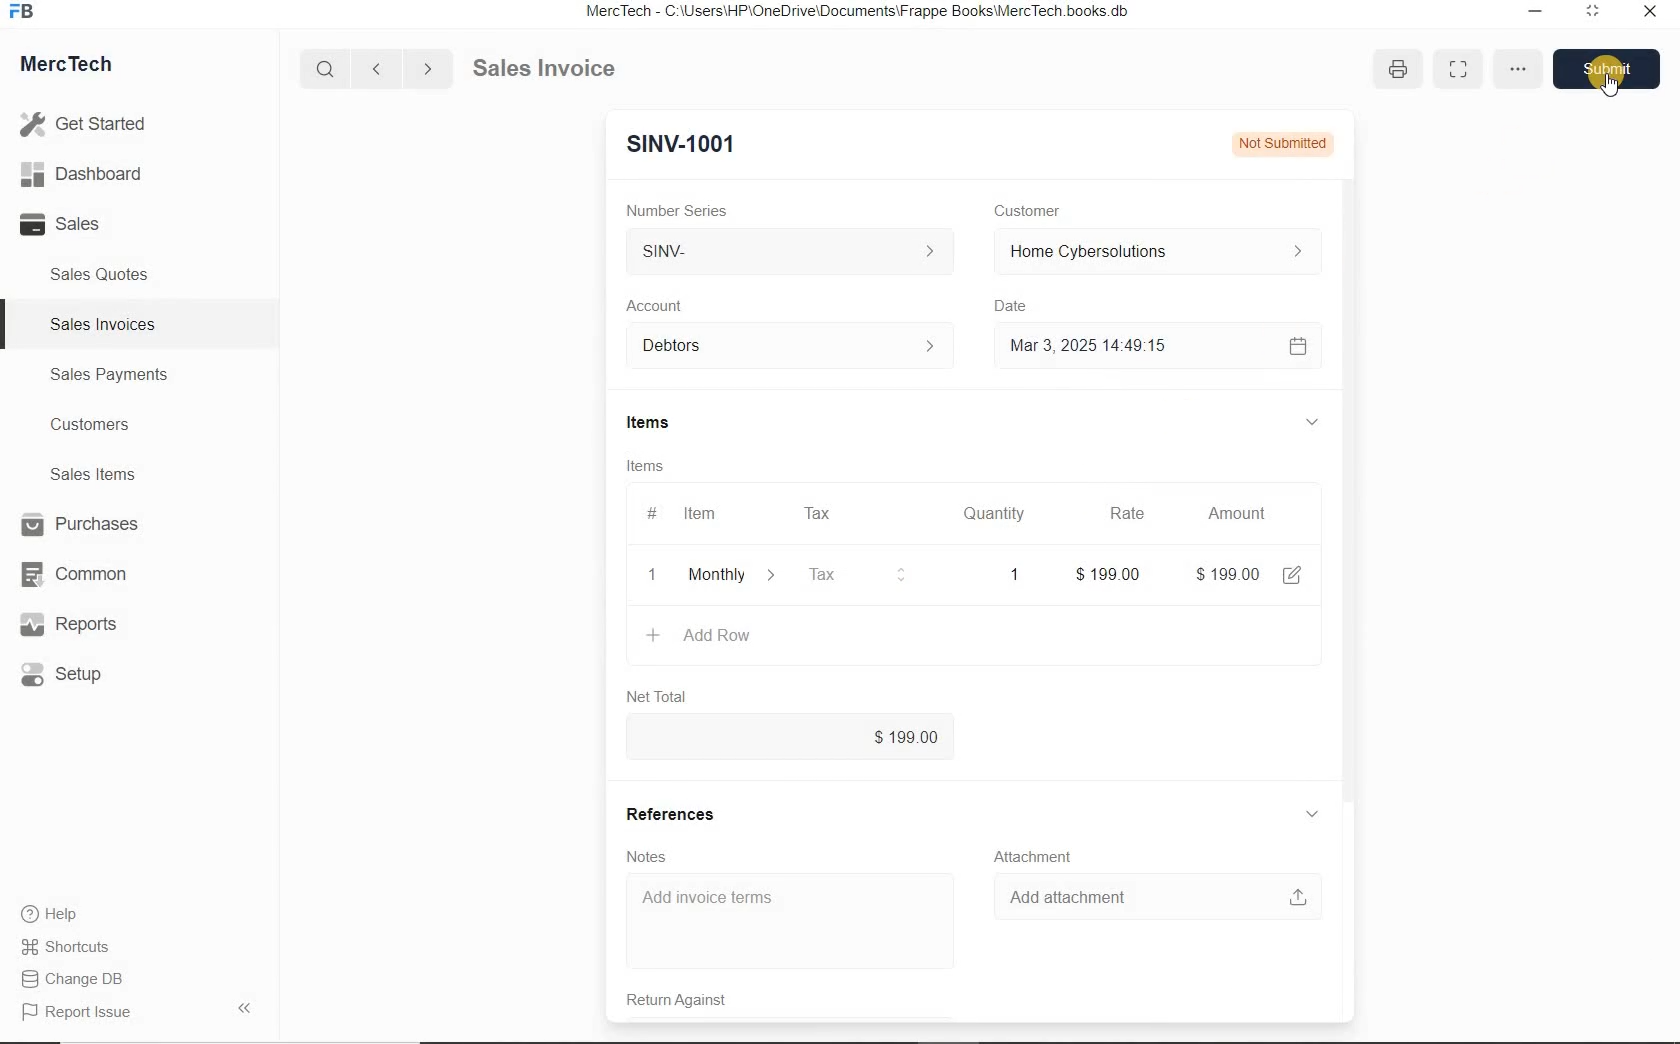 Image resolution: width=1680 pixels, height=1044 pixels. I want to click on New Entry, so click(680, 145).